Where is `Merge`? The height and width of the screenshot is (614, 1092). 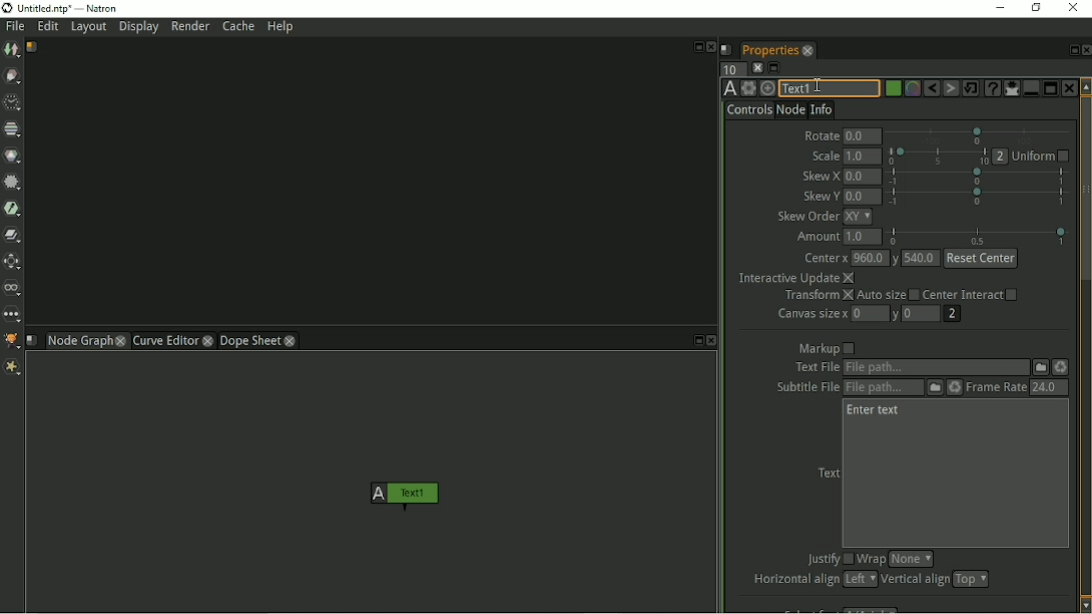 Merge is located at coordinates (13, 235).